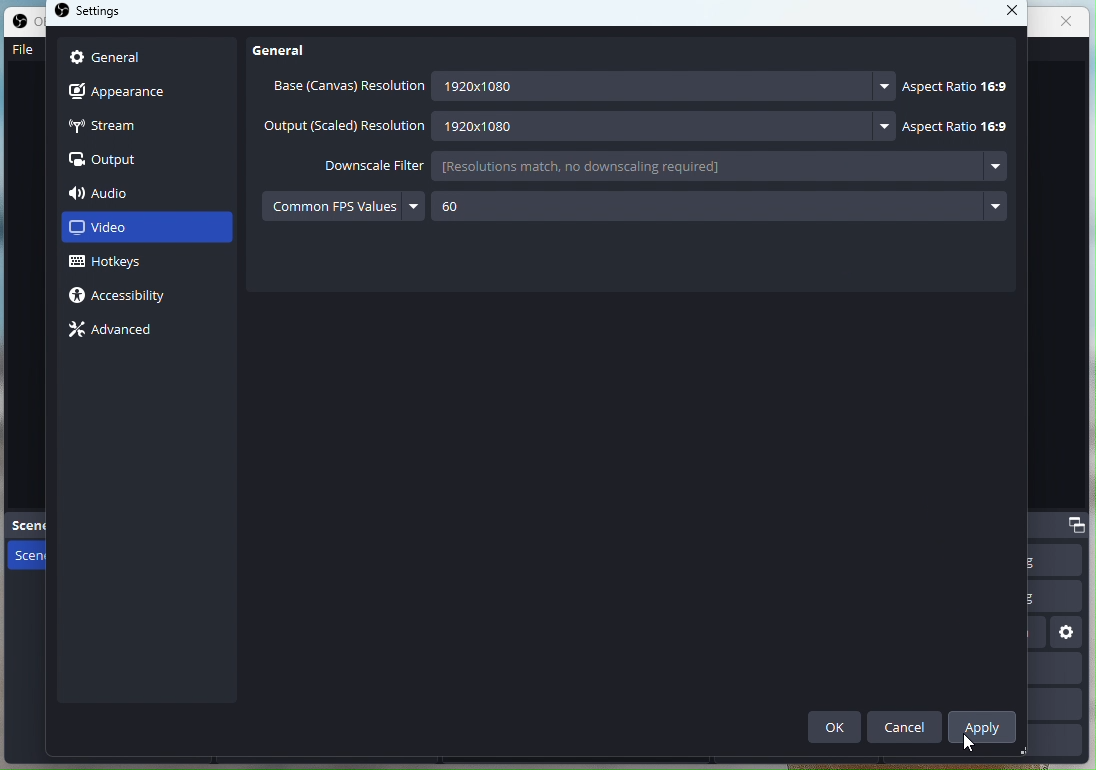 The image size is (1096, 770). Describe the element at coordinates (108, 14) in the screenshot. I see `settings` at that location.